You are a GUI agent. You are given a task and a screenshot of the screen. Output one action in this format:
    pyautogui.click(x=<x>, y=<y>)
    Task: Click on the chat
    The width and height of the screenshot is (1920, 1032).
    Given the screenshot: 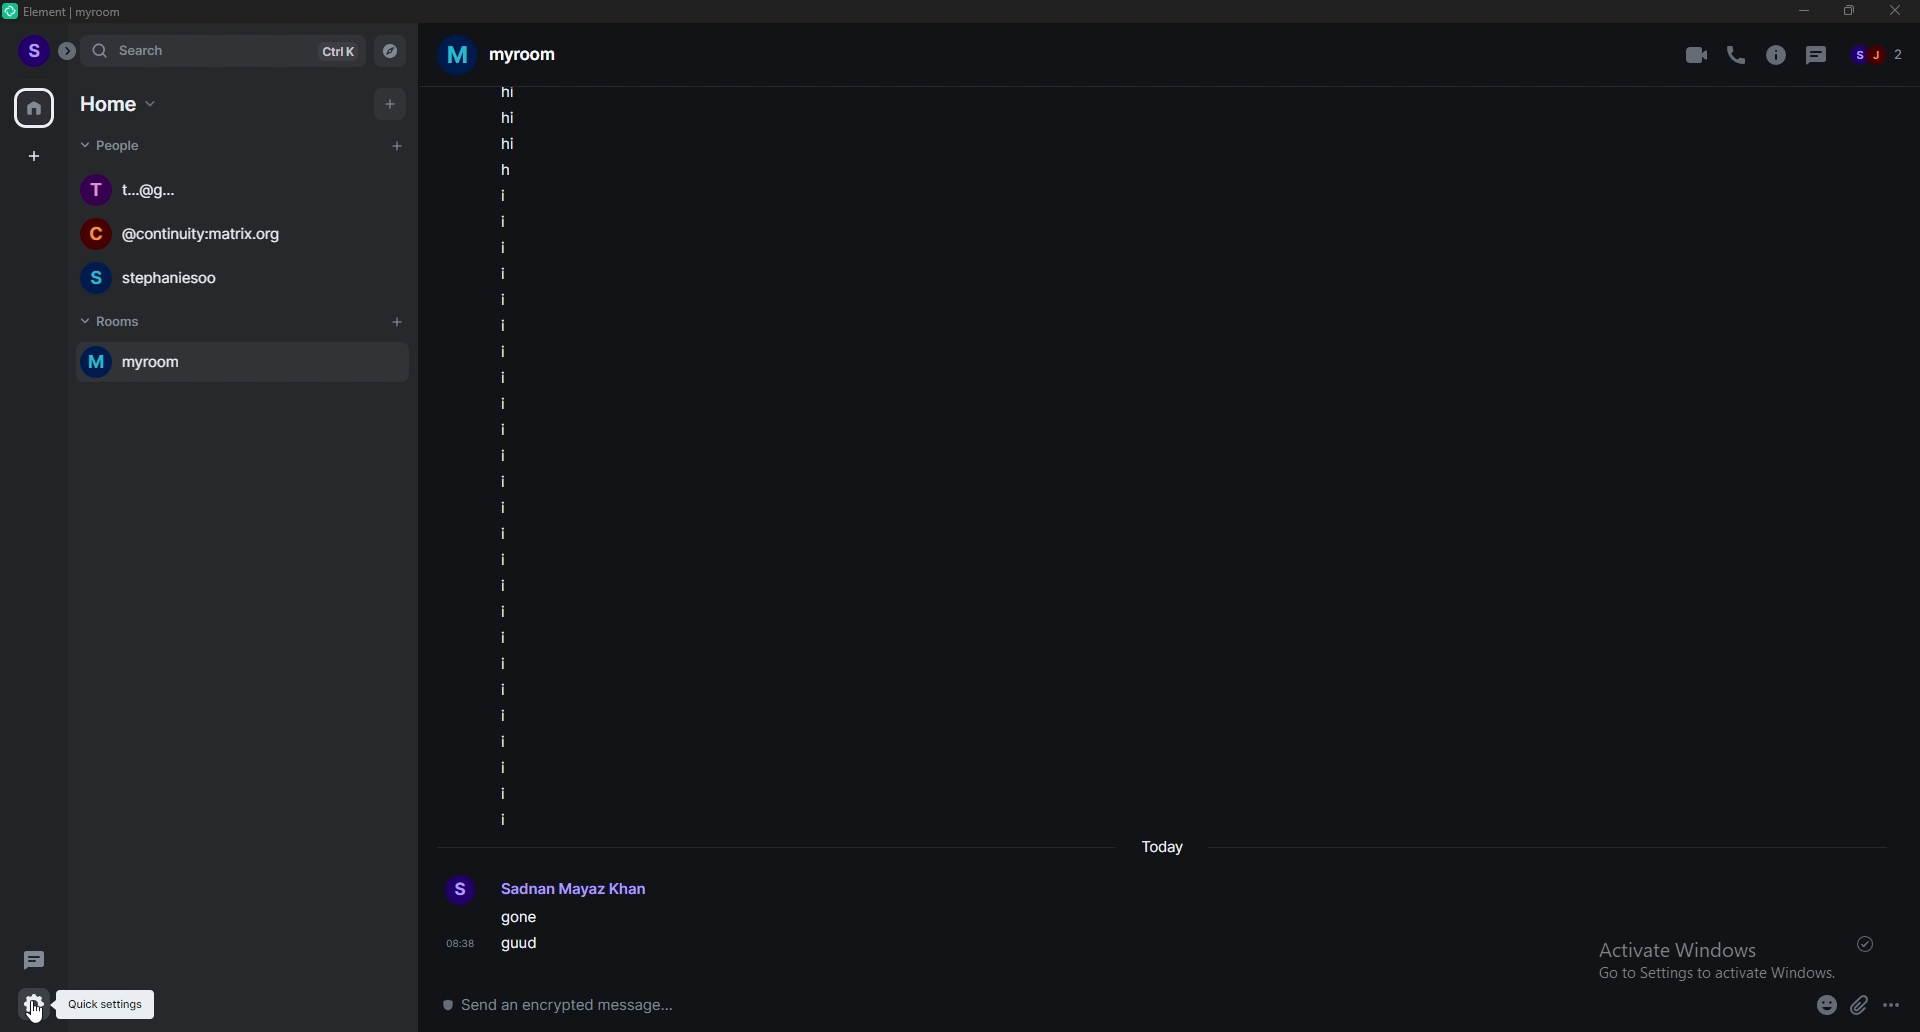 What is the action you would take?
    pyautogui.click(x=229, y=278)
    